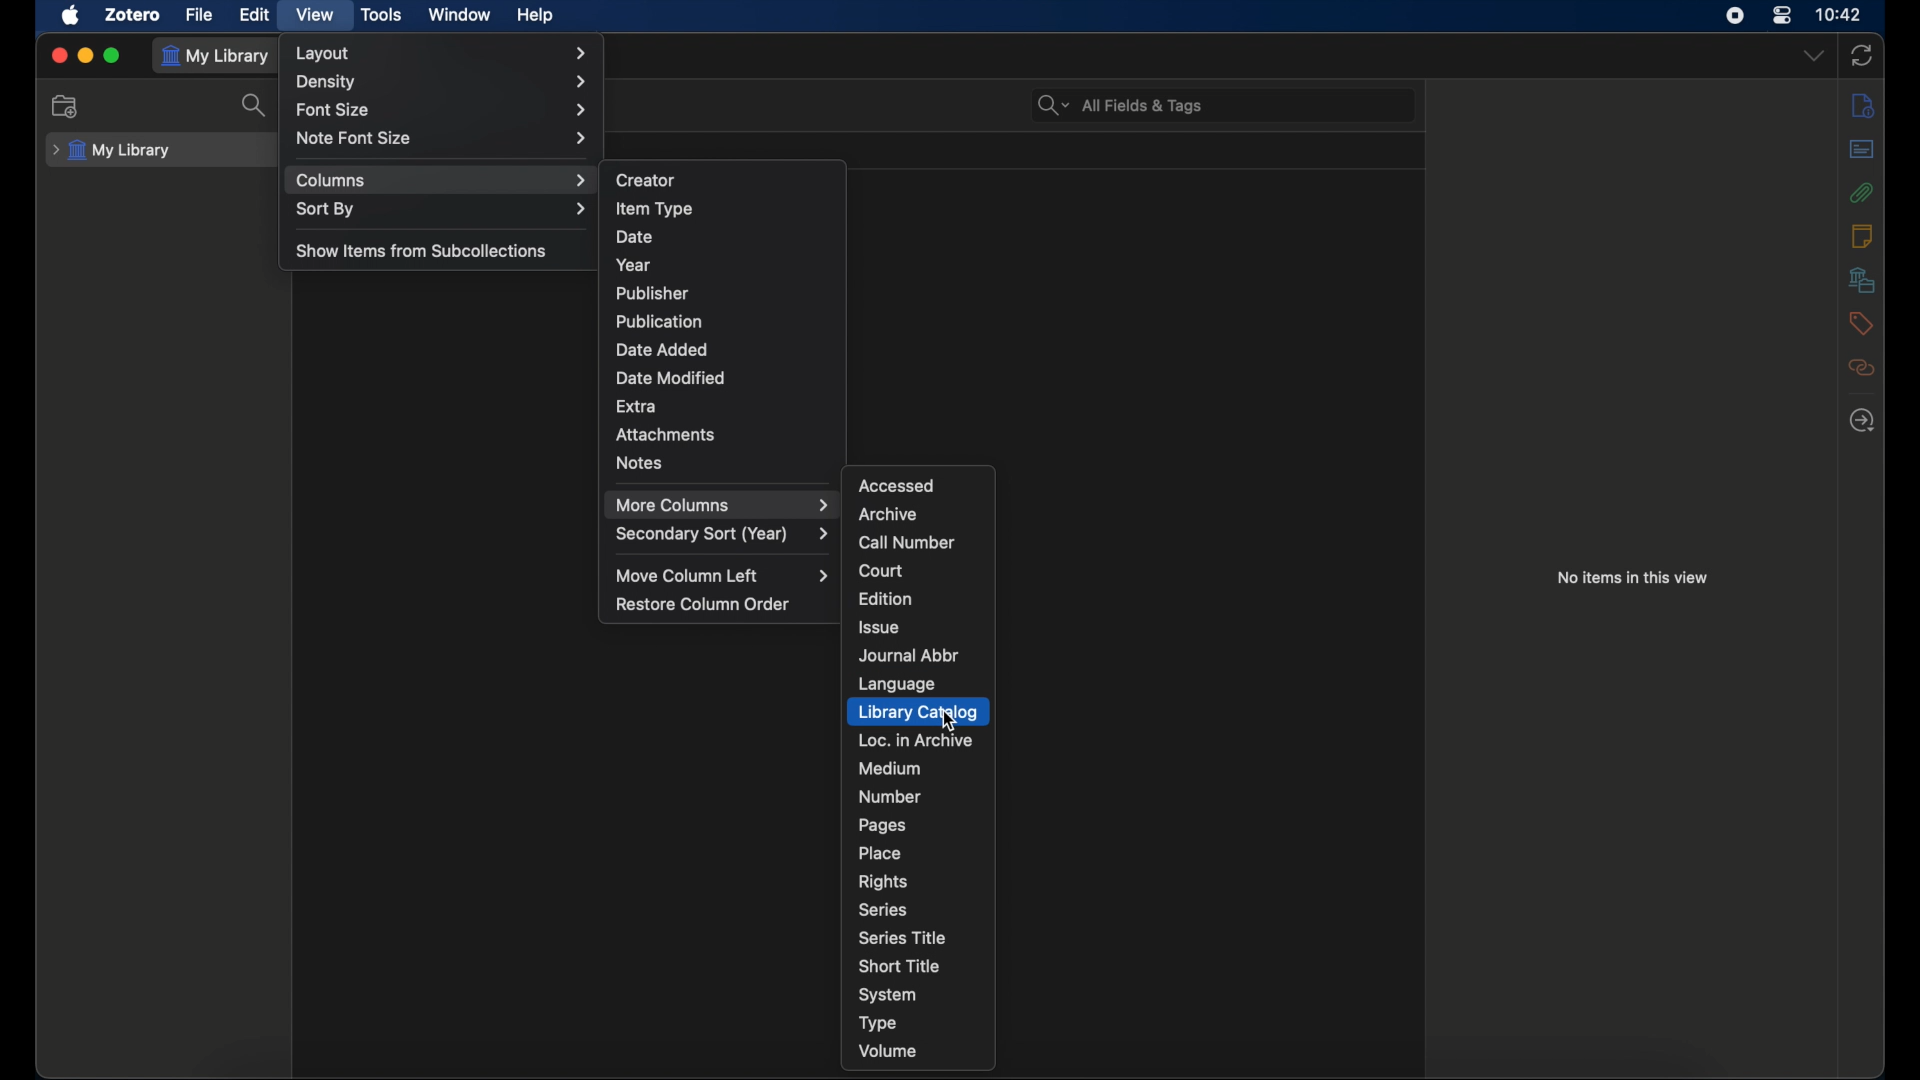 The width and height of the screenshot is (1920, 1080). I want to click on edition, so click(888, 598).